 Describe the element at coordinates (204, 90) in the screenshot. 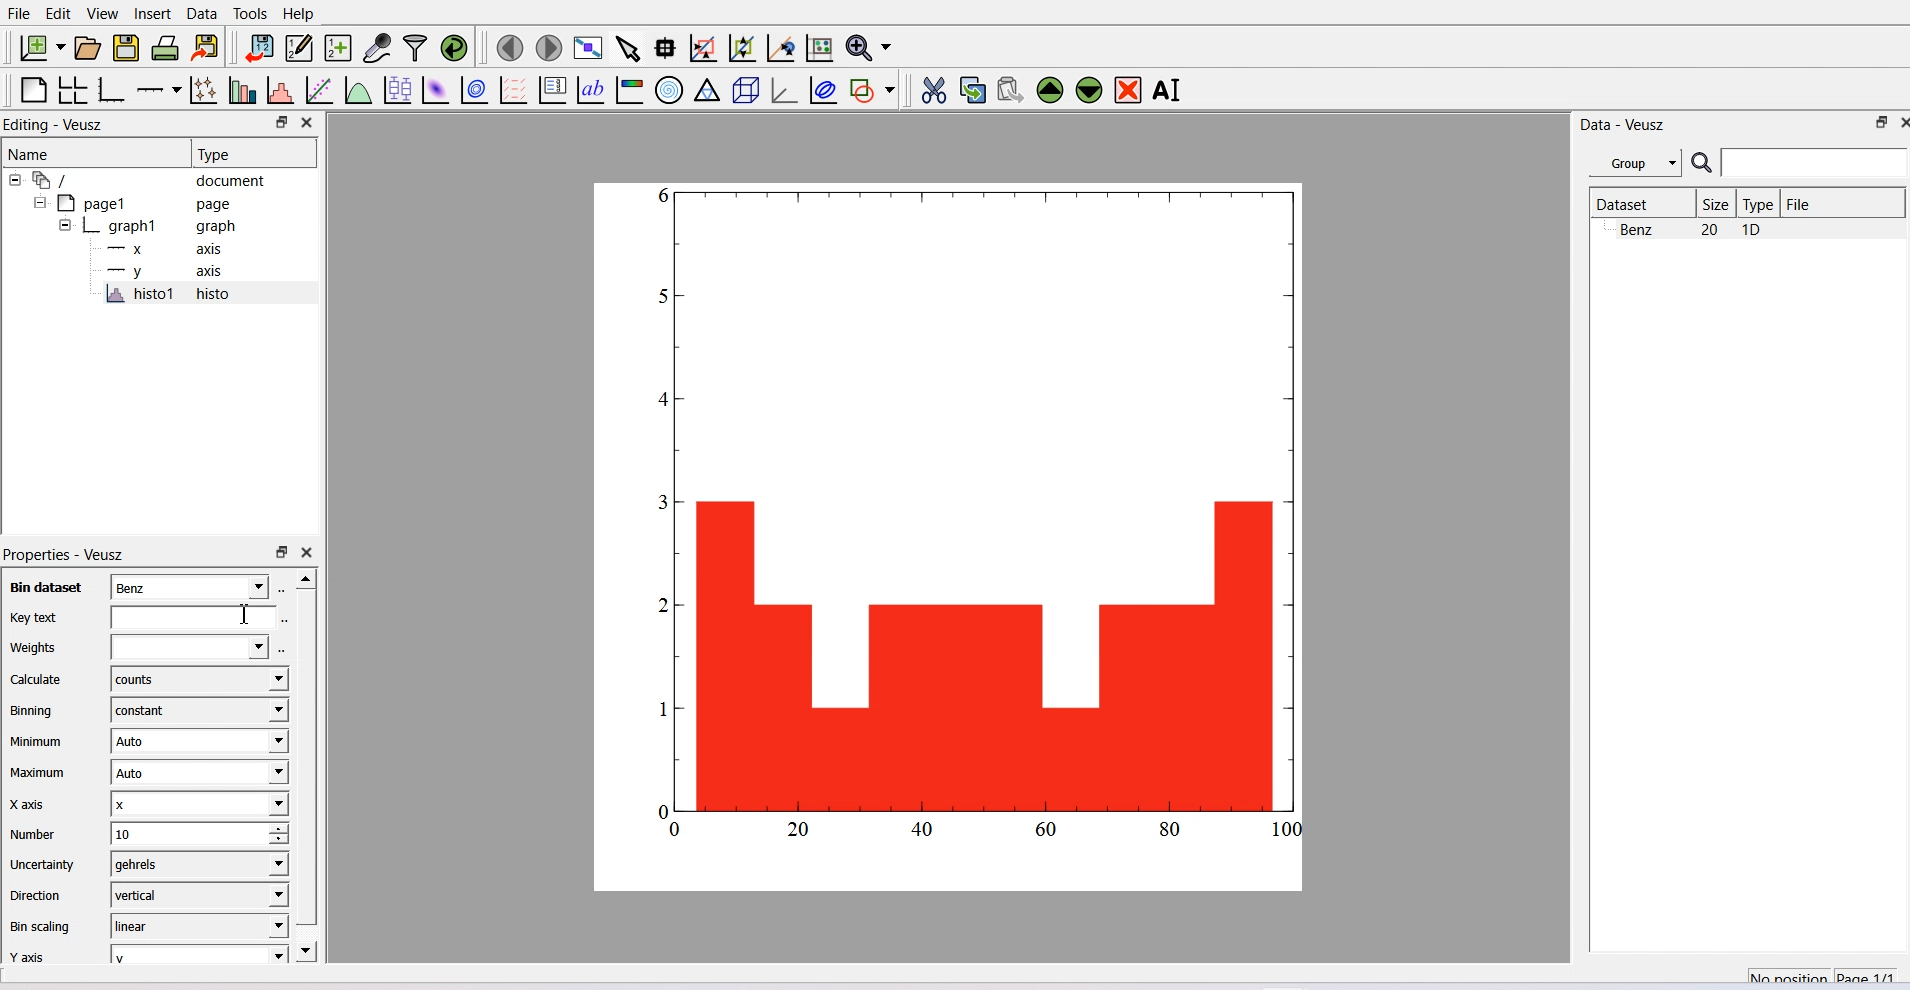

I see `Plot points with lines and errorbars` at that location.